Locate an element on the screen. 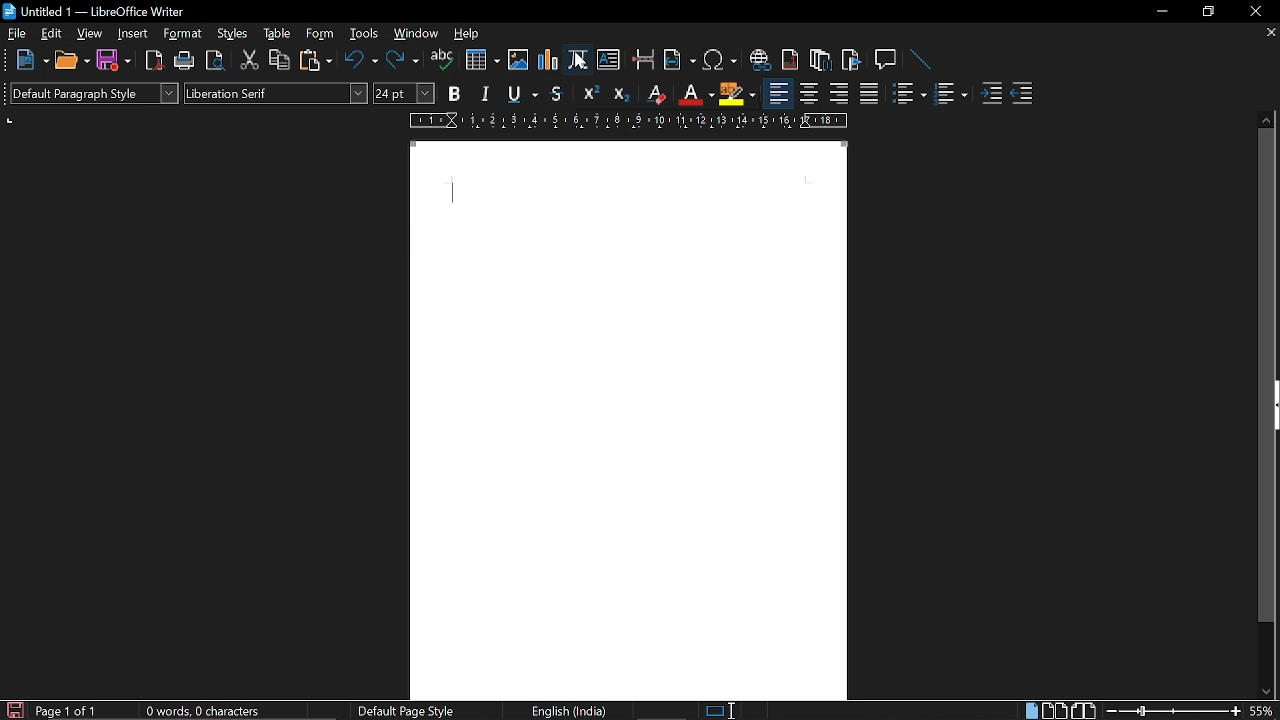  cut  is located at coordinates (248, 61).